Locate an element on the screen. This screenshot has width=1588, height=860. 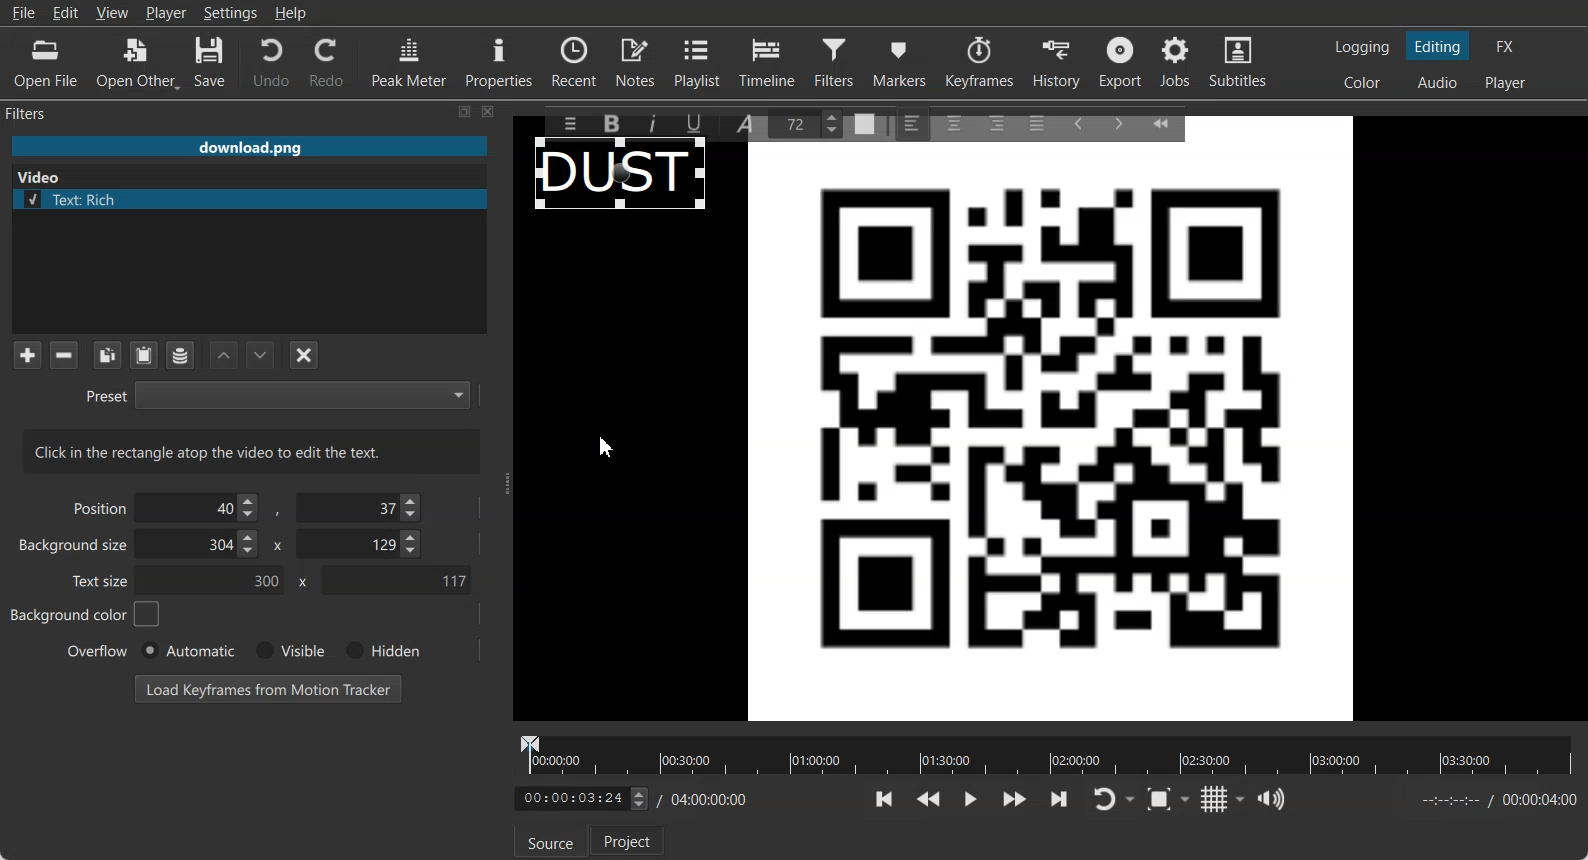
Help is located at coordinates (291, 13).